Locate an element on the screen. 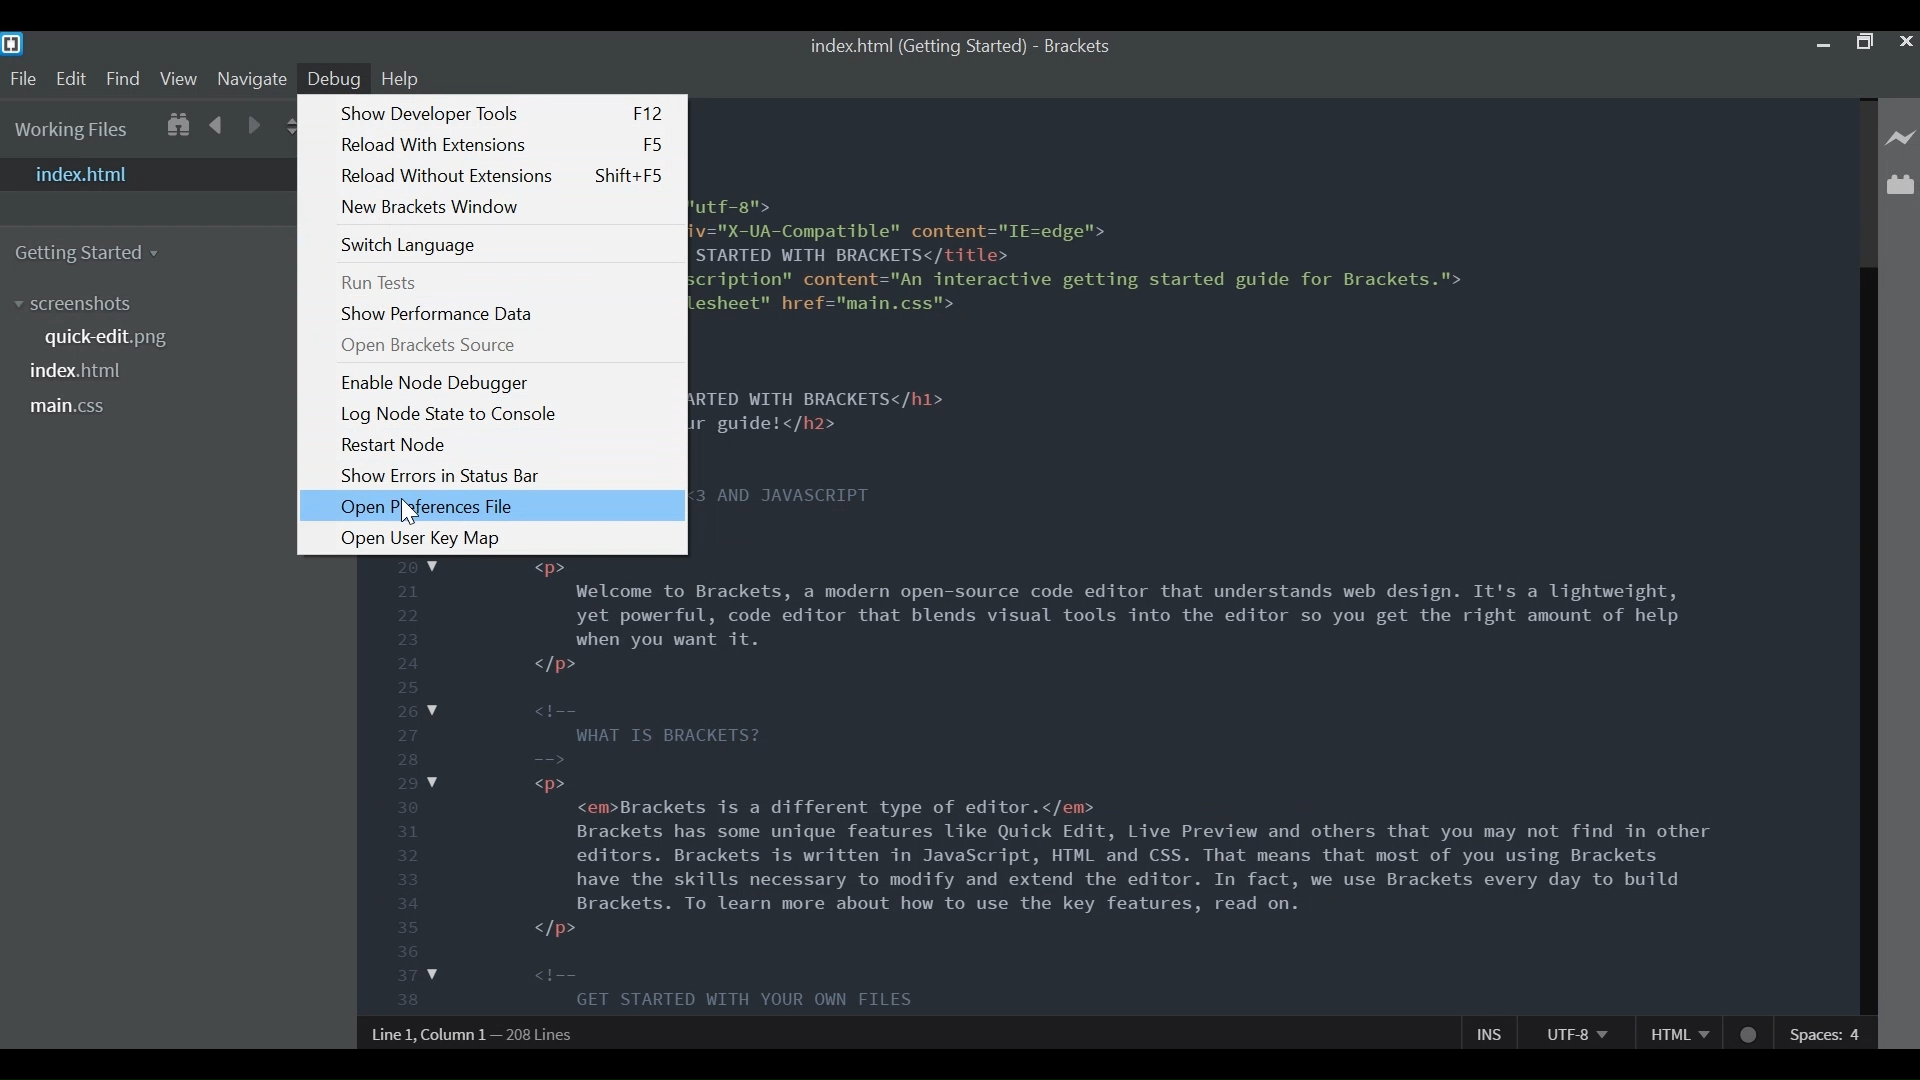 The height and width of the screenshot is (1080, 1920). Show Performance Data is located at coordinates (442, 314).